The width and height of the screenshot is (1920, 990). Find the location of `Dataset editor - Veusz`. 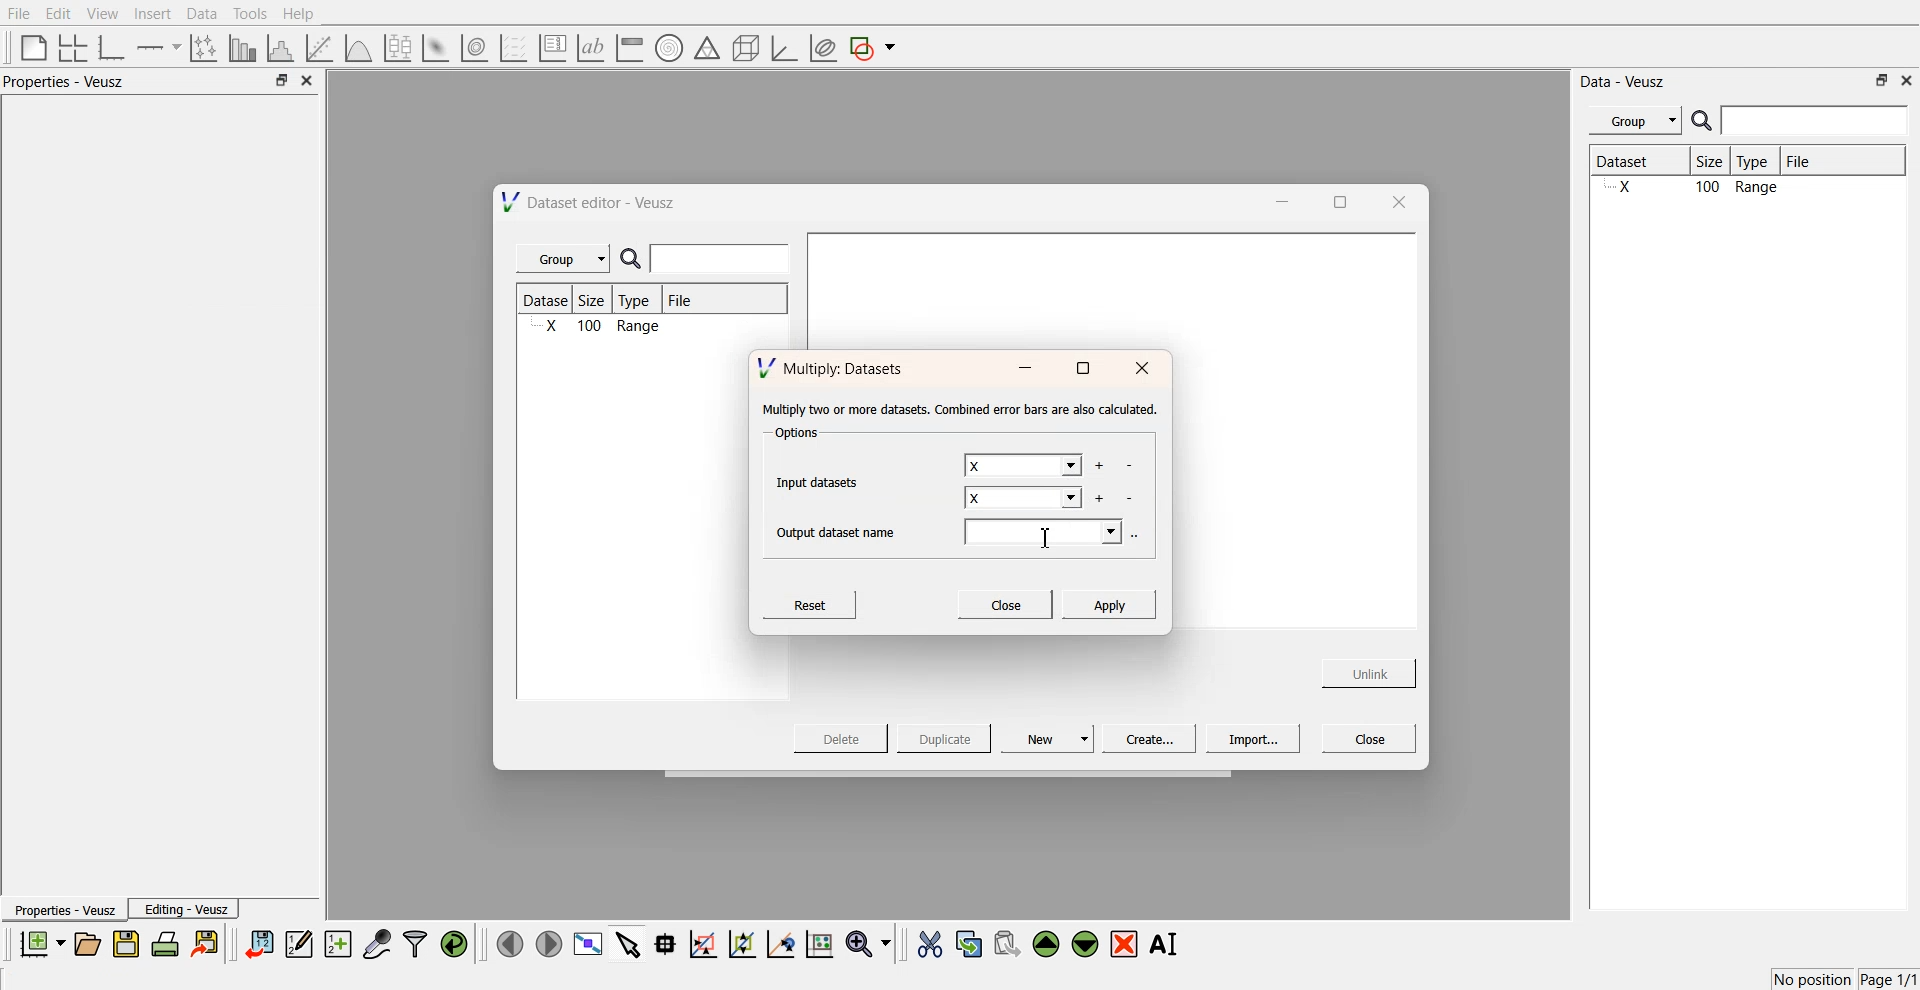

Dataset editor - Veusz is located at coordinates (591, 202).